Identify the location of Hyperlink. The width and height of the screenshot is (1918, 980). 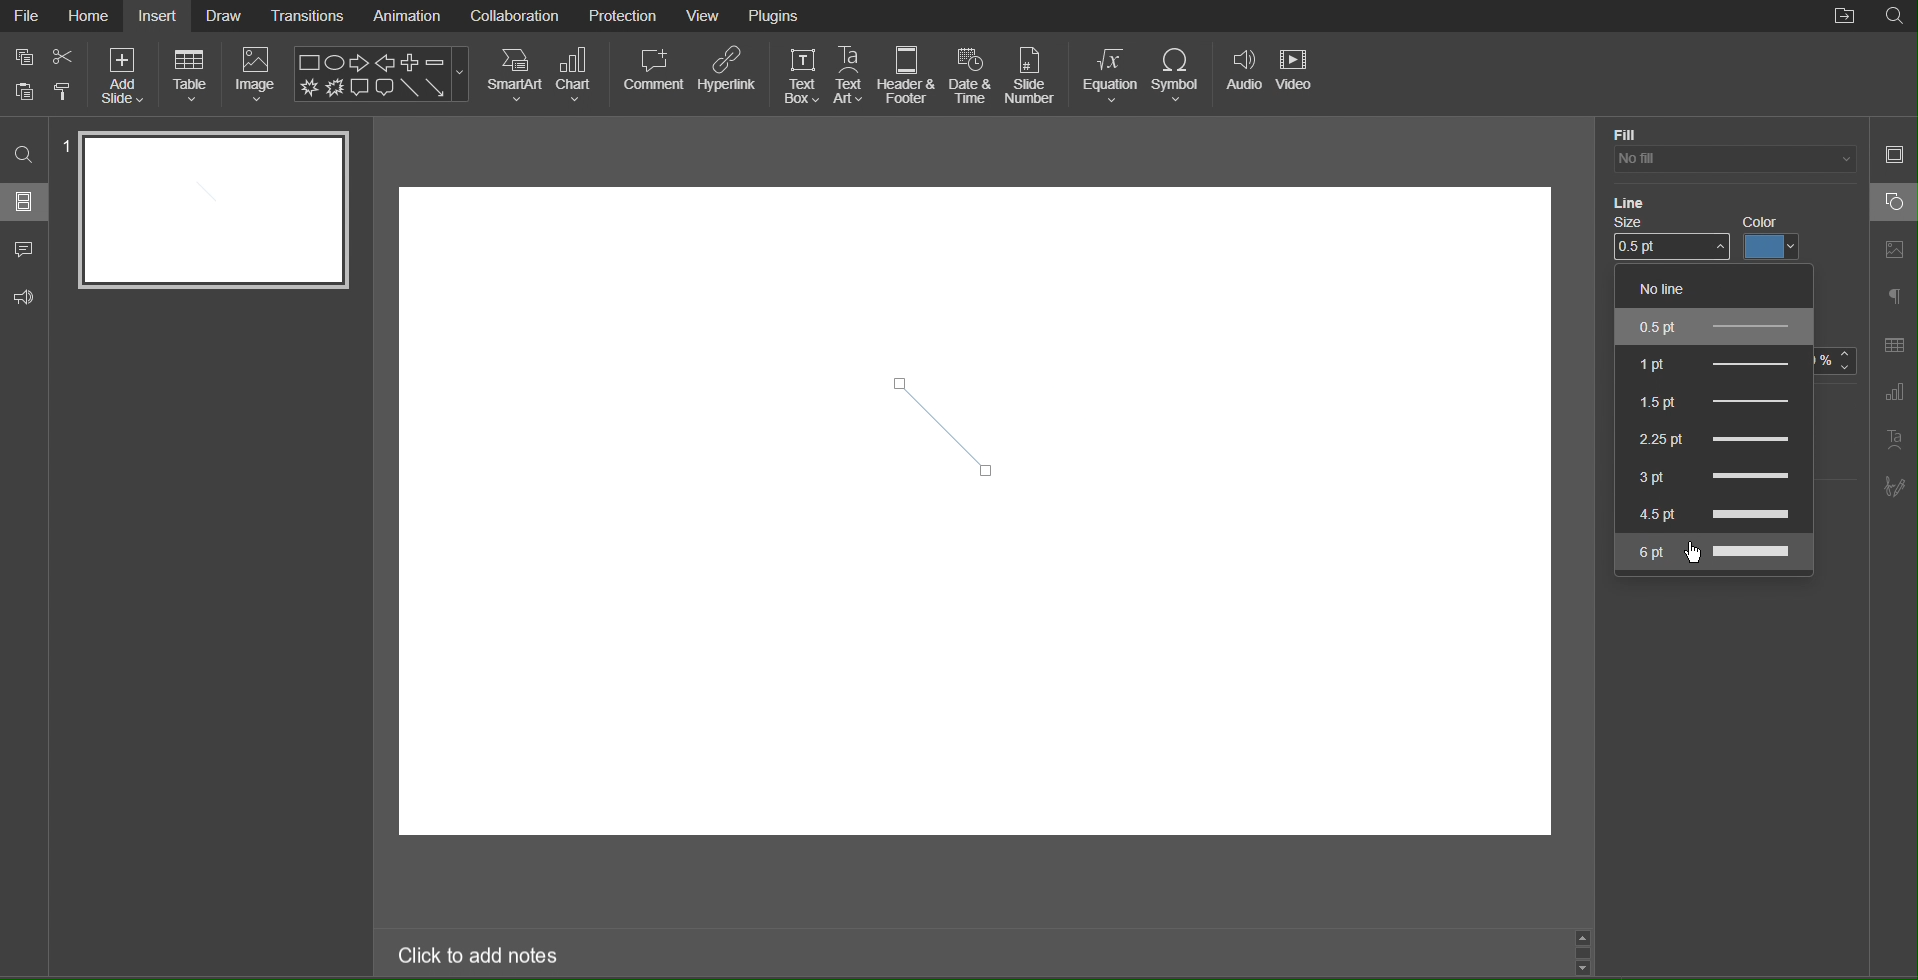
(727, 76).